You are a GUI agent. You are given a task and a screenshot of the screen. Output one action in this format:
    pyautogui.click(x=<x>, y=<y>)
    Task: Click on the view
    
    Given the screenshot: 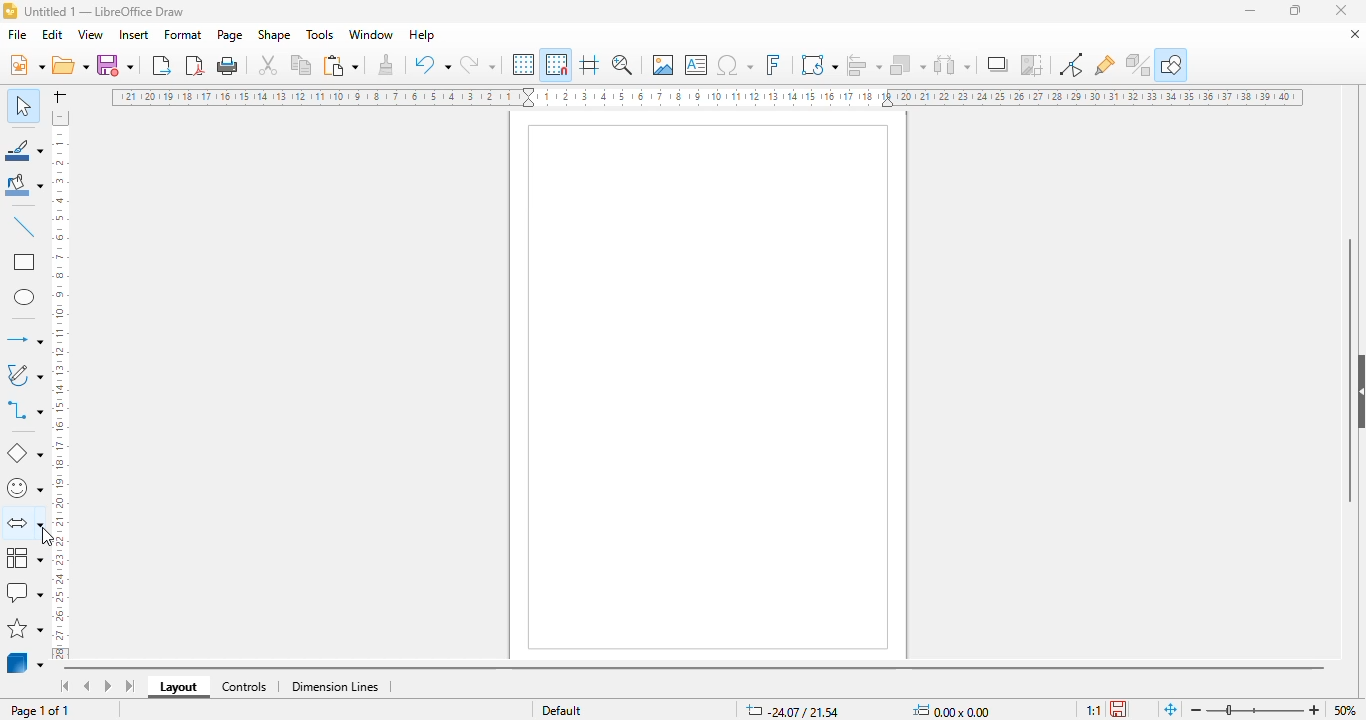 What is the action you would take?
    pyautogui.click(x=90, y=35)
    